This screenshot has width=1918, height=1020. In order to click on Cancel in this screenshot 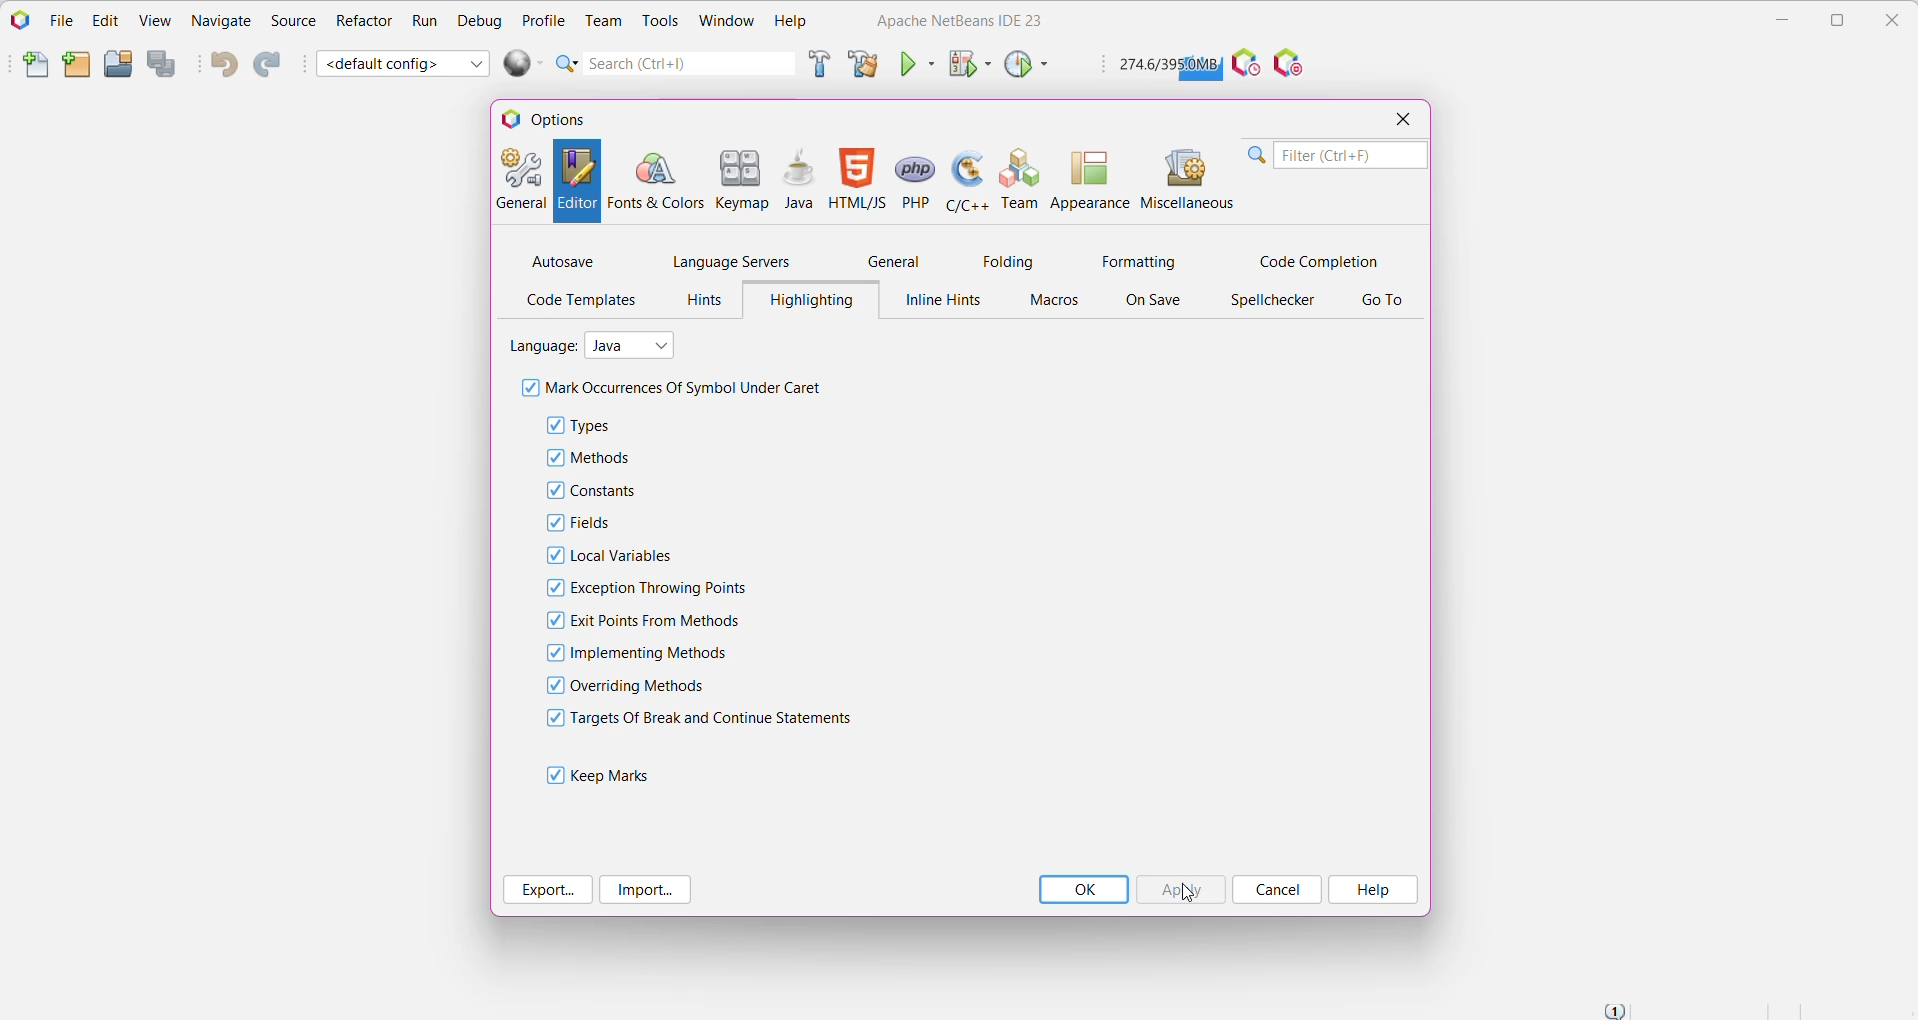, I will do `click(1277, 891)`.